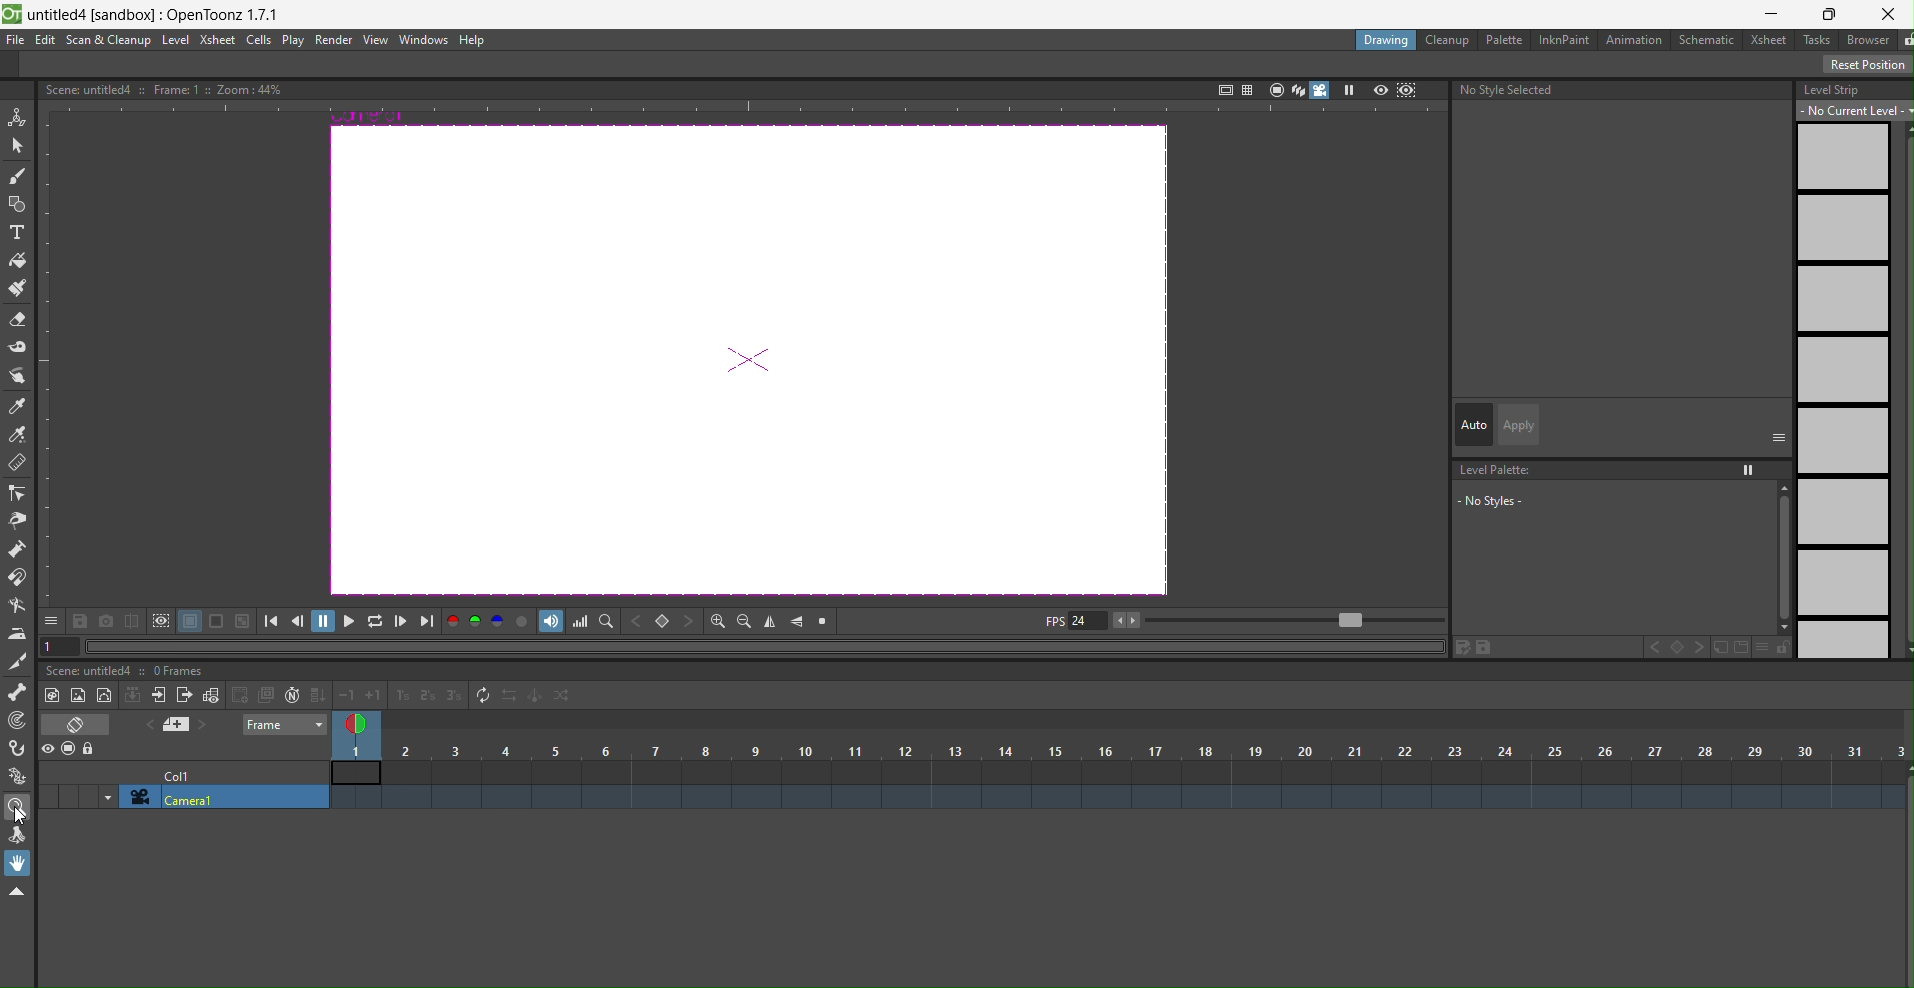 The width and height of the screenshot is (1914, 988). Describe the element at coordinates (1323, 92) in the screenshot. I see `camera toggle view` at that location.